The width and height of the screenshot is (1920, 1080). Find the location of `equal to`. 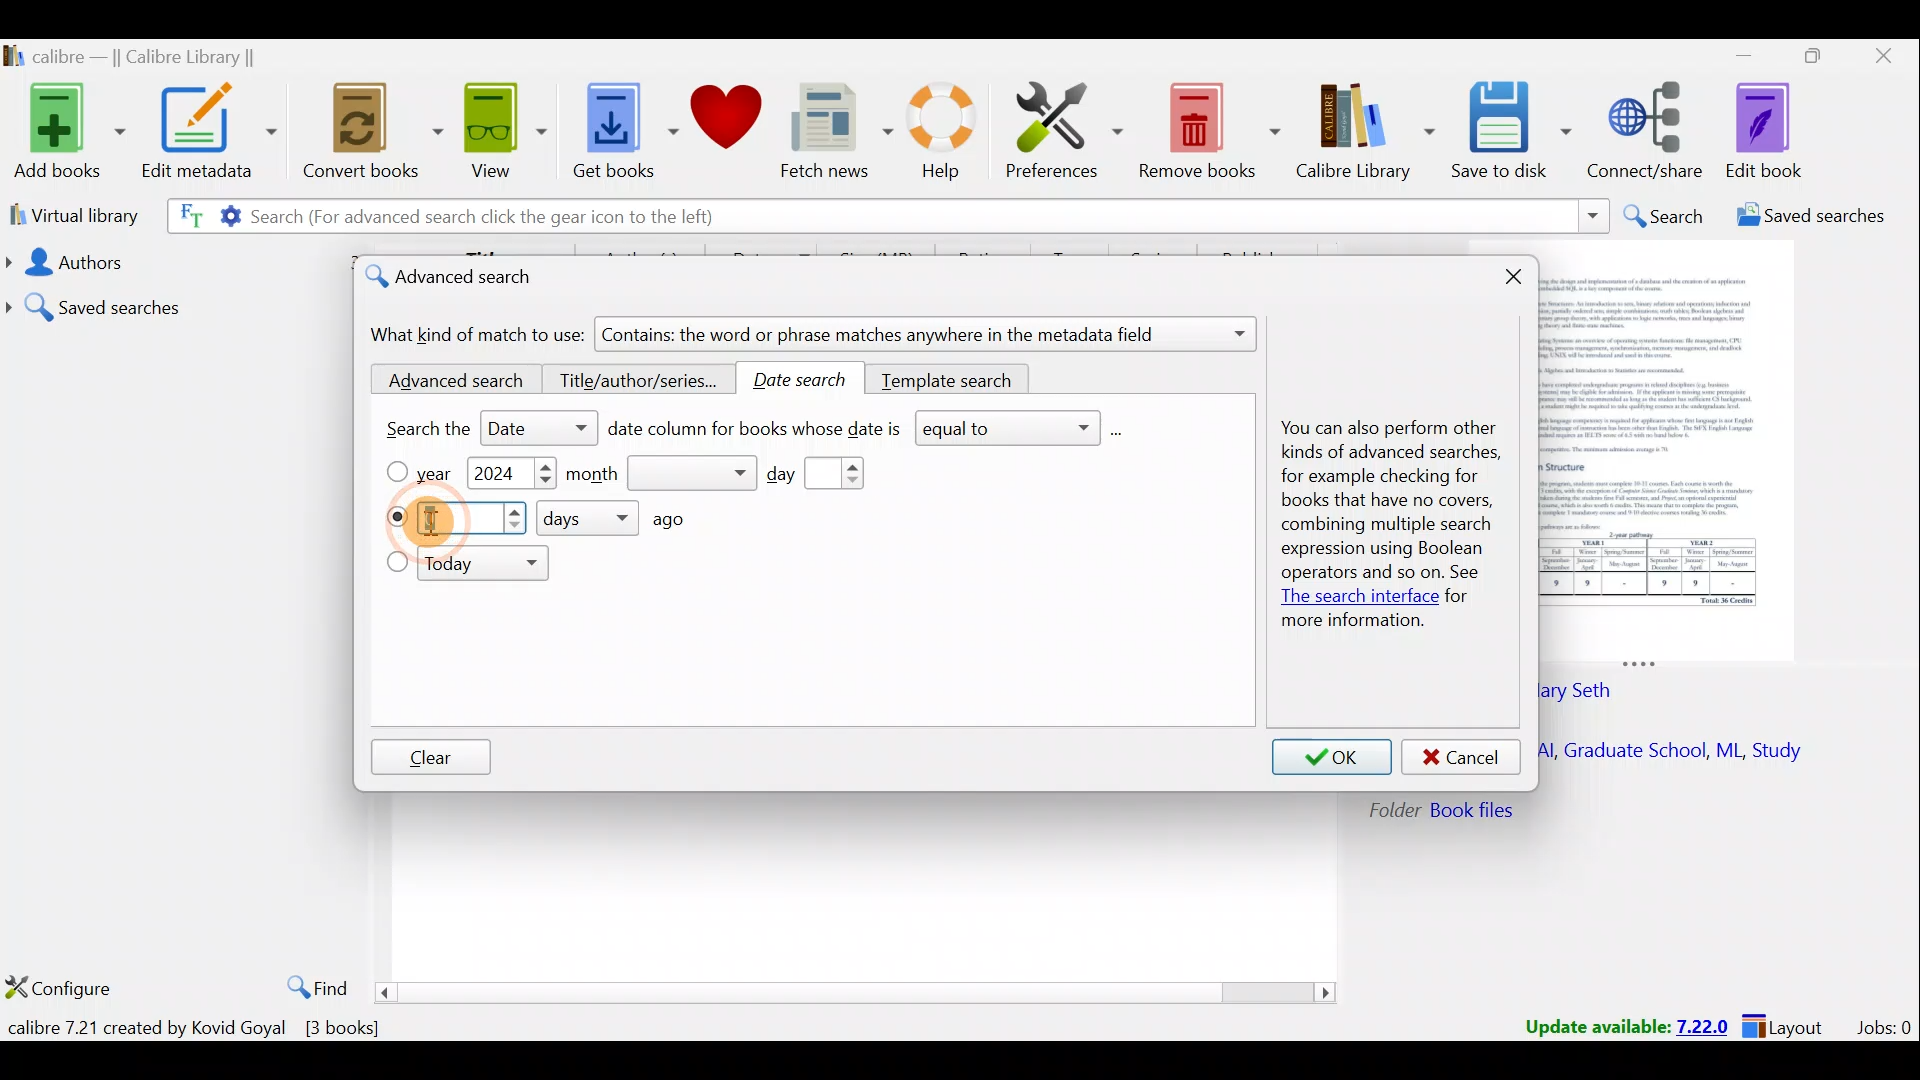

equal to is located at coordinates (1020, 430).